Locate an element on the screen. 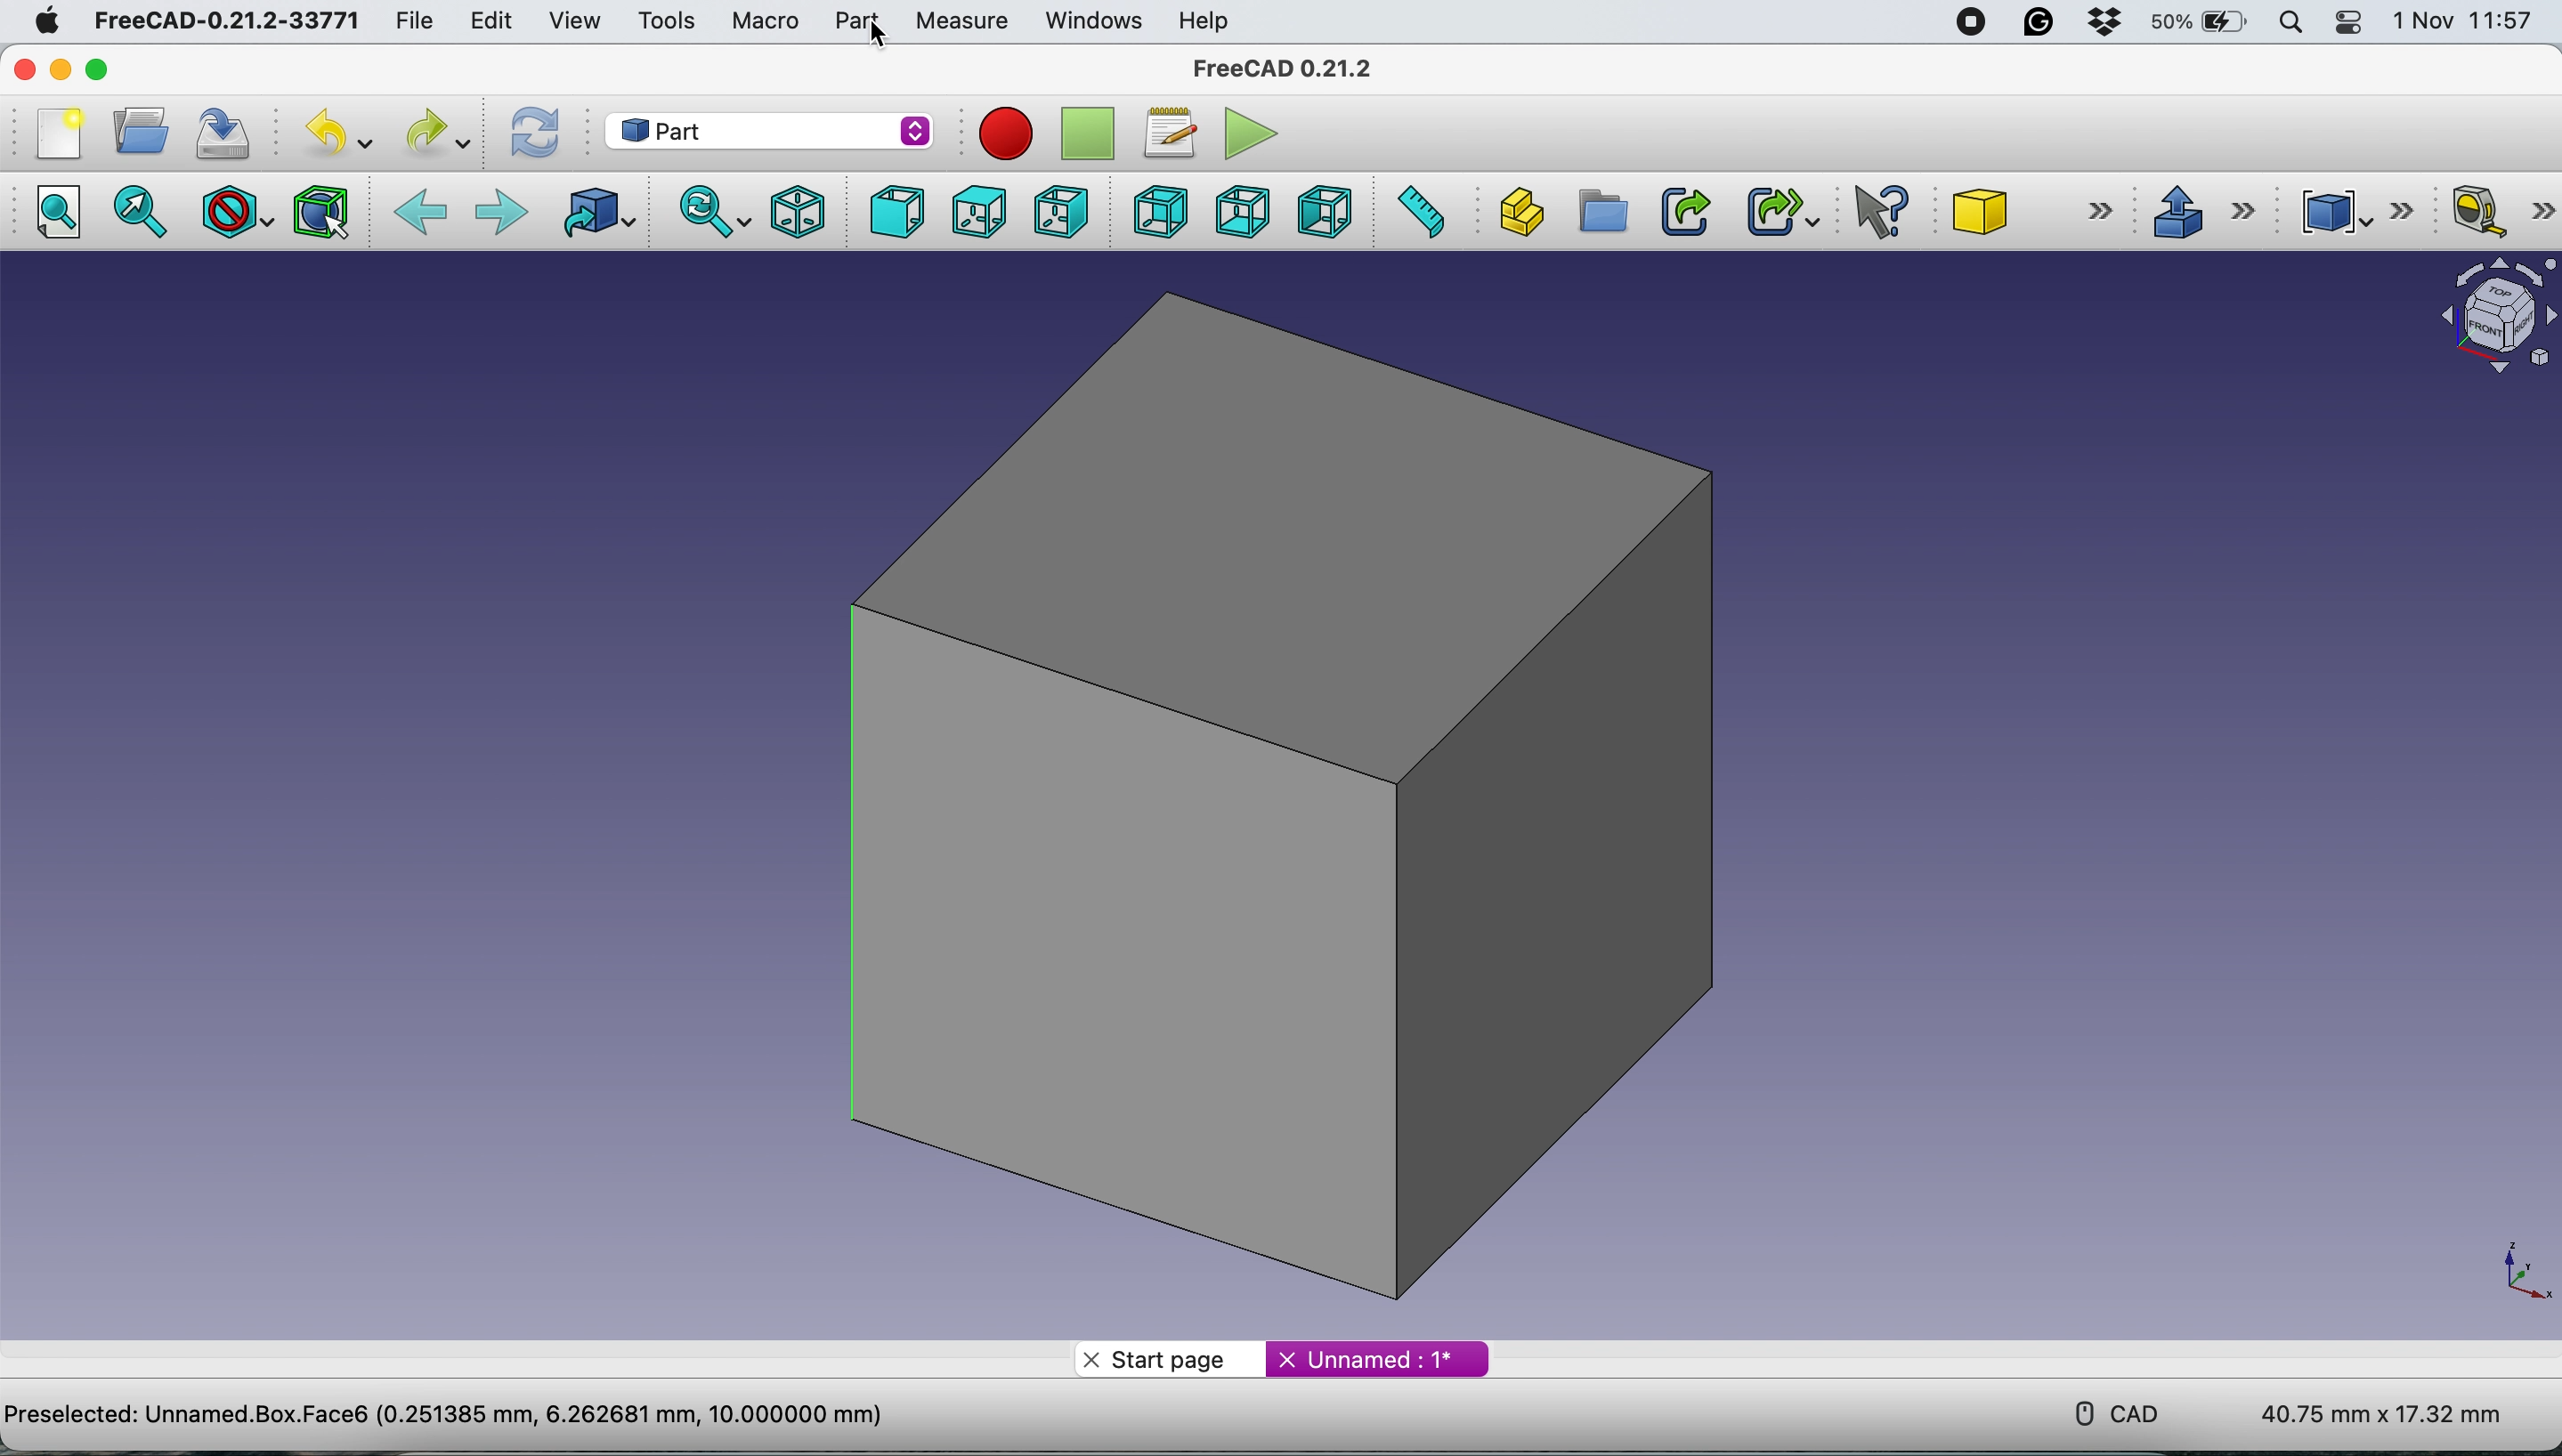 The height and width of the screenshot is (1456, 2562). save is located at coordinates (230, 132).